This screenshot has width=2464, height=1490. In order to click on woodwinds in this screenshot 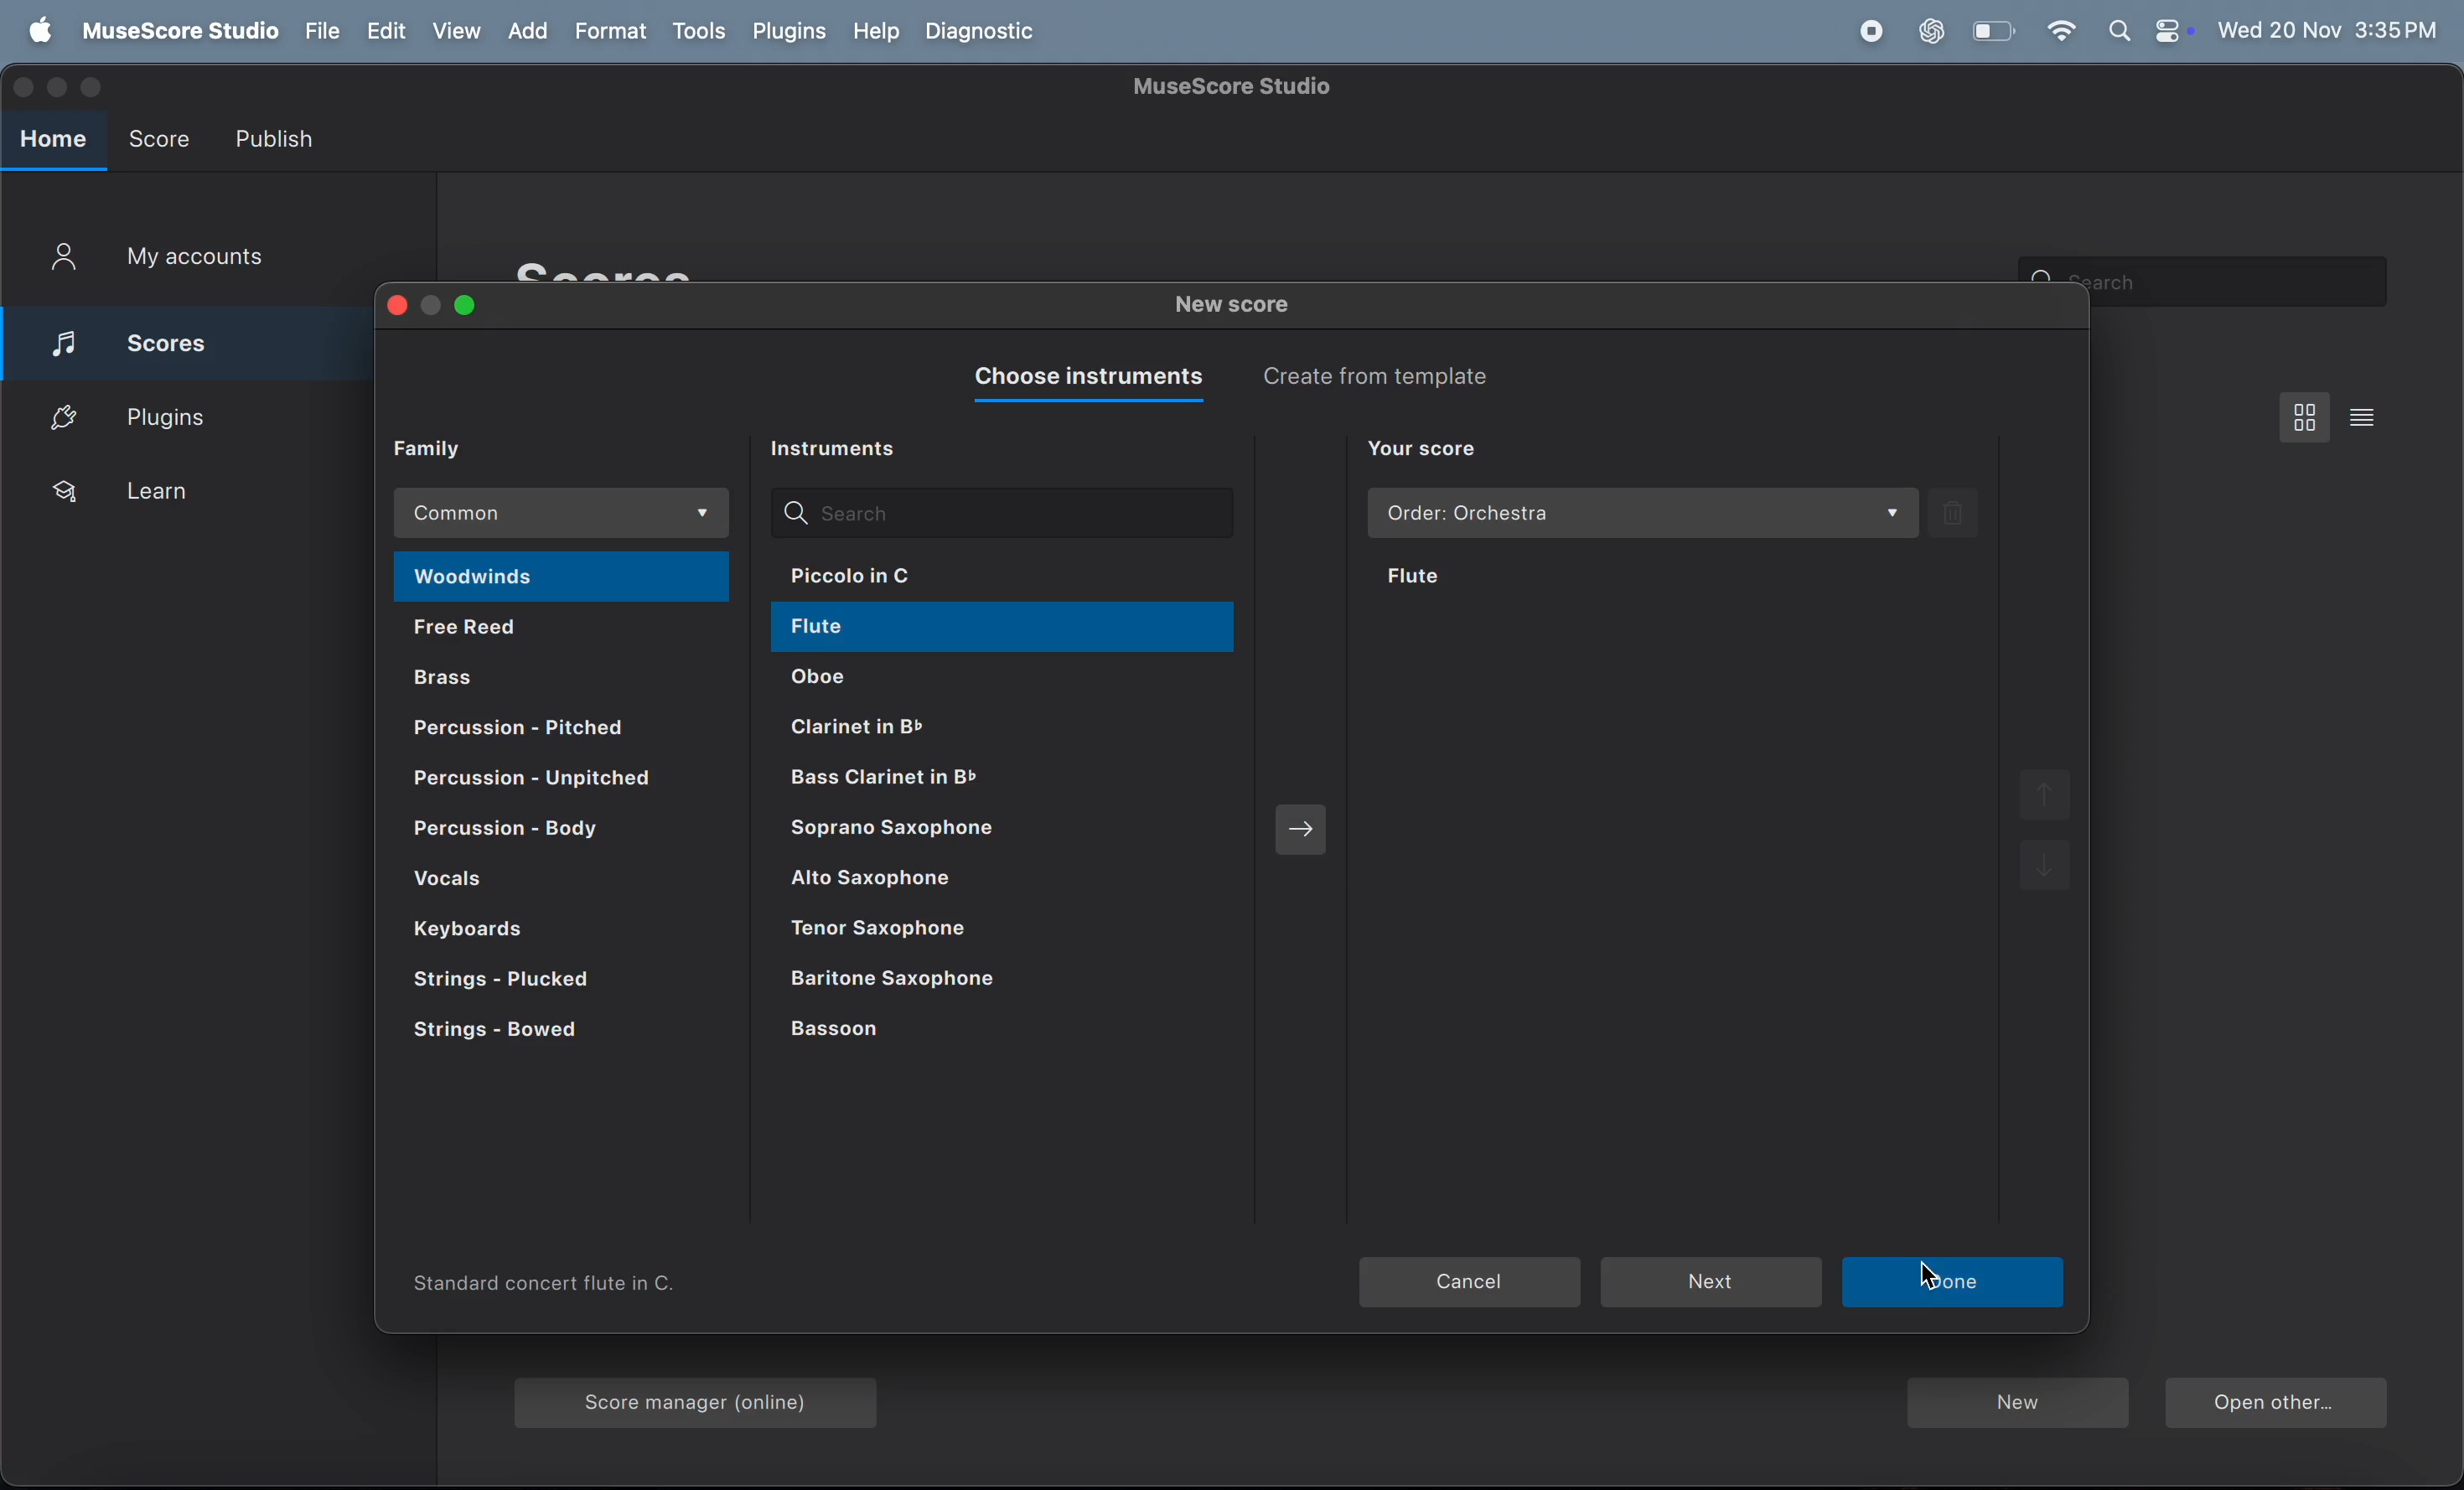, I will do `click(560, 578)`.